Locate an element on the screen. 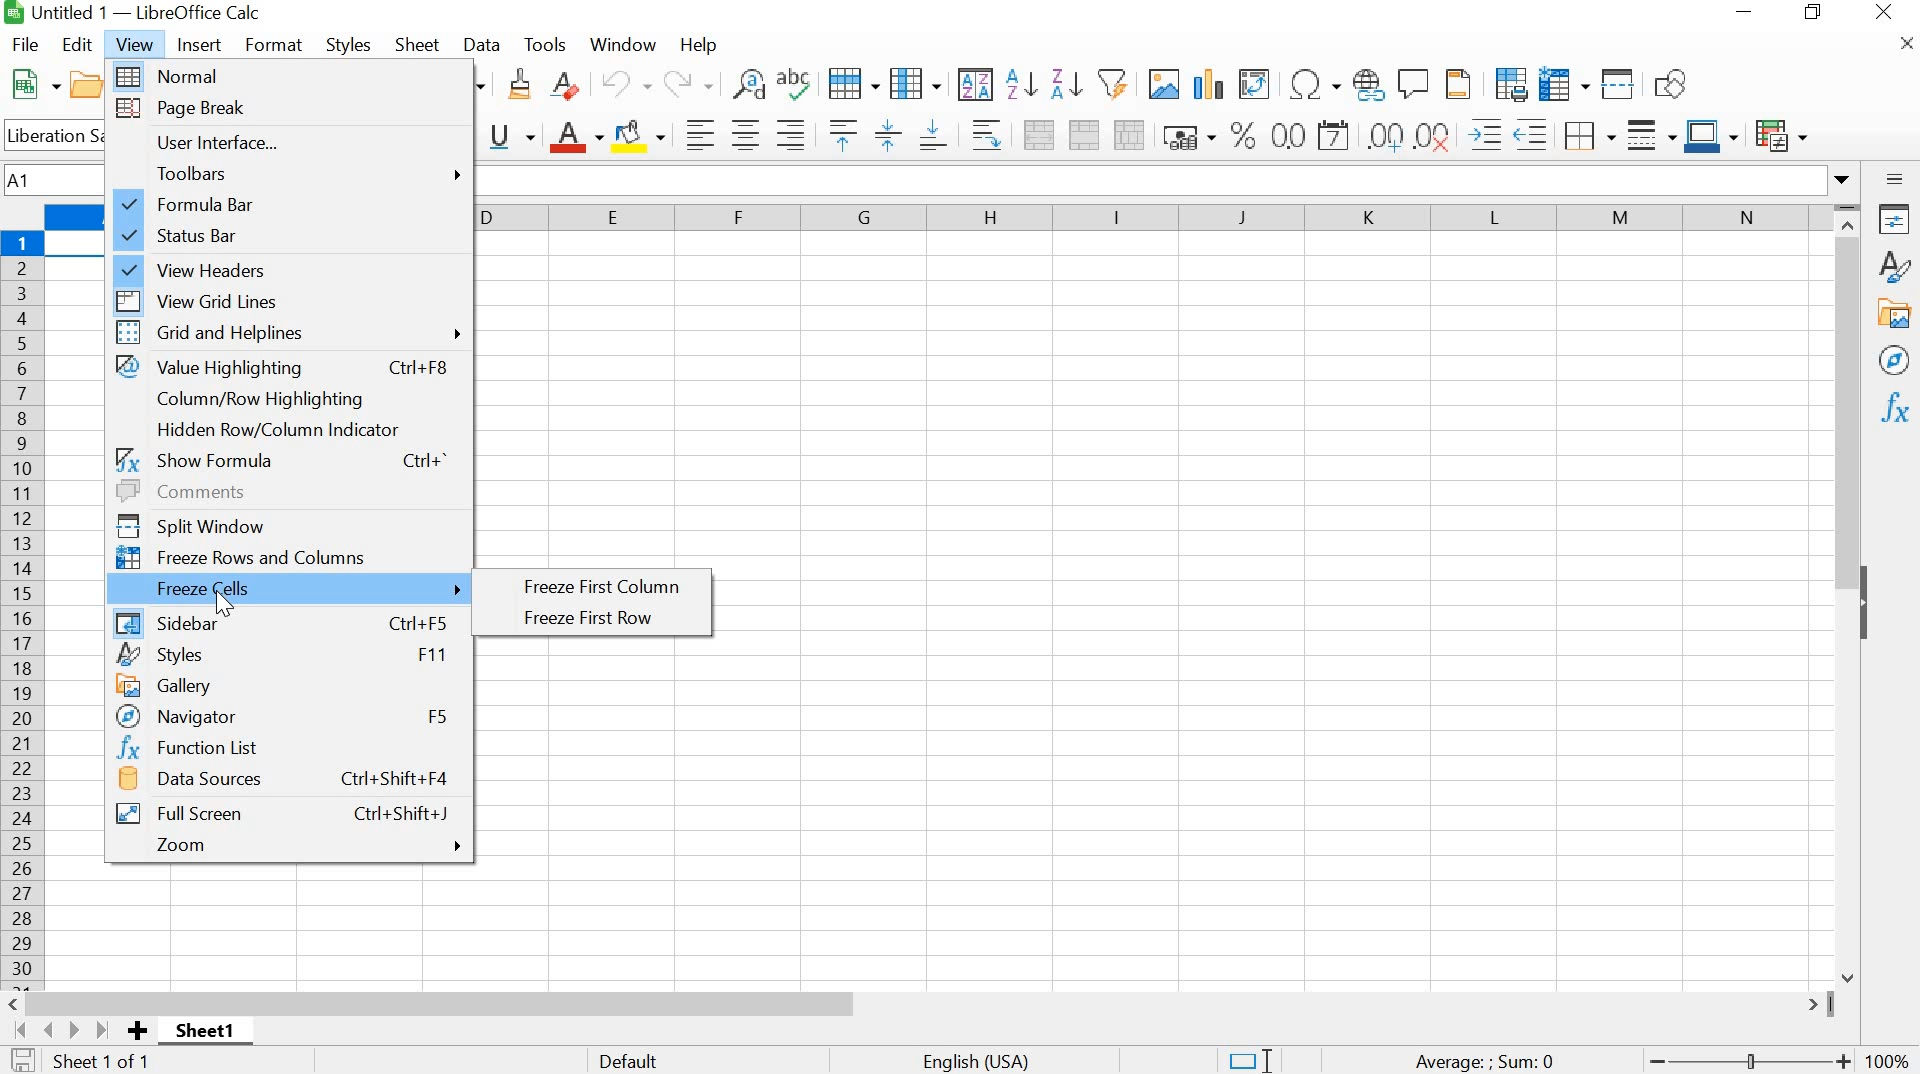  WINDOW is located at coordinates (624, 44).